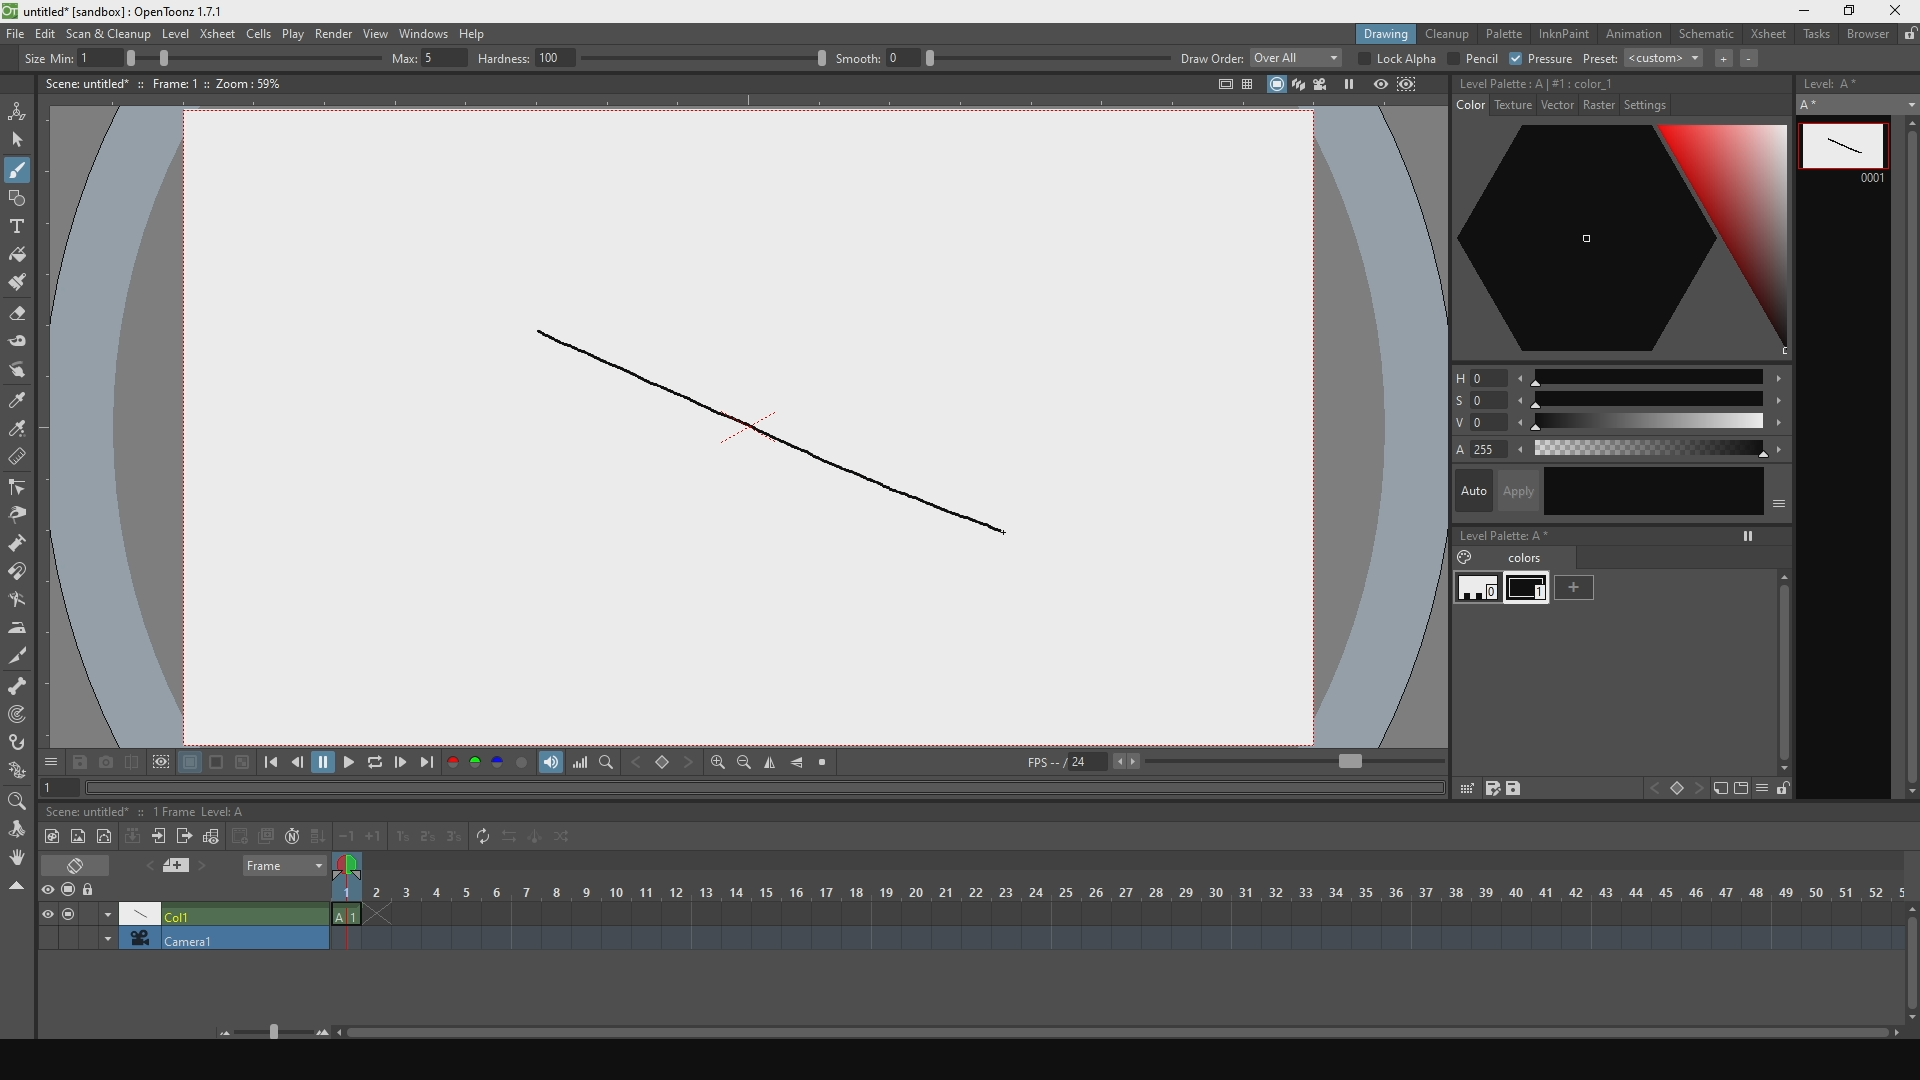 This screenshot has width=1920, height=1080. What do you see at coordinates (1620, 494) in the screenshot?
I see `auto` at bounding box center [1620, 494].